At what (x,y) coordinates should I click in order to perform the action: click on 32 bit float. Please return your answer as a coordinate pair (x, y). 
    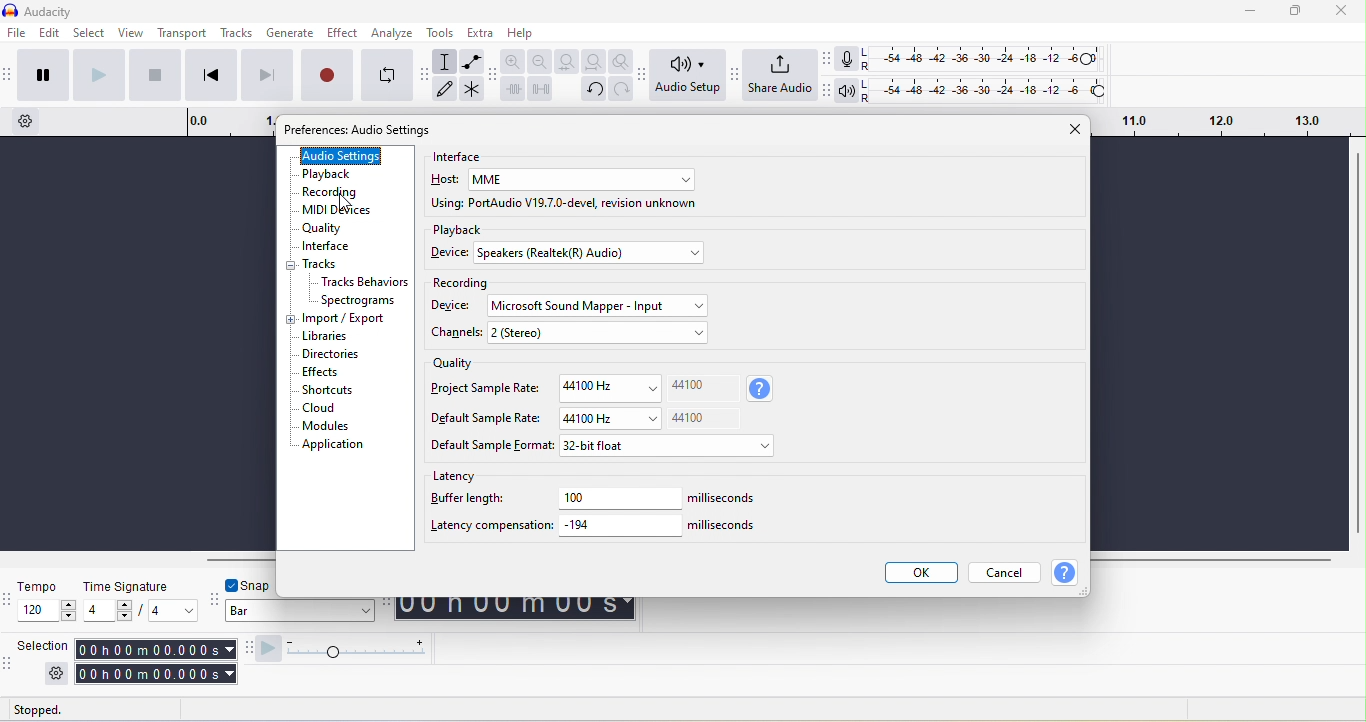
    Looking at the image, I should click on (677, 447).